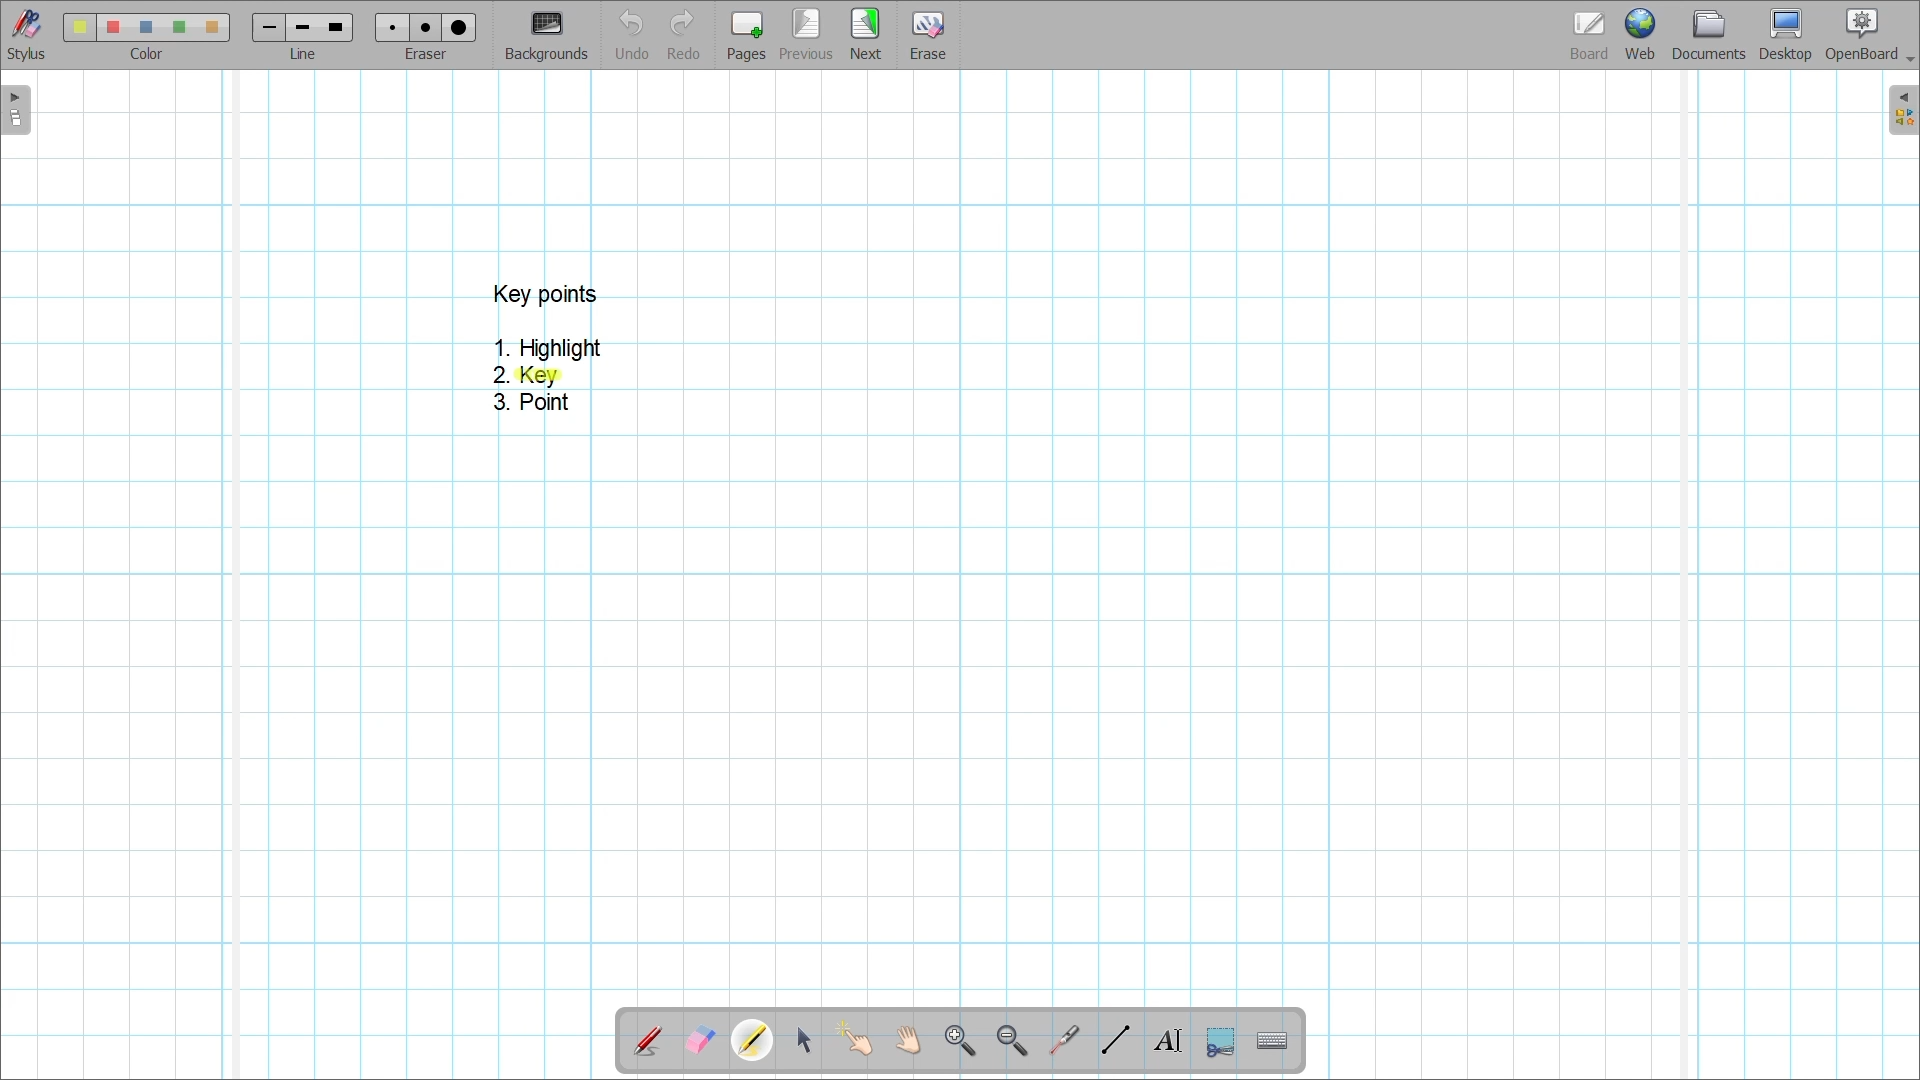 The width and height of the screenshot is (1920, 1080). What do you see at coordinates (809, 34) in the screenshot?
I see `Go to previous page` at bounding box center [809, 34].